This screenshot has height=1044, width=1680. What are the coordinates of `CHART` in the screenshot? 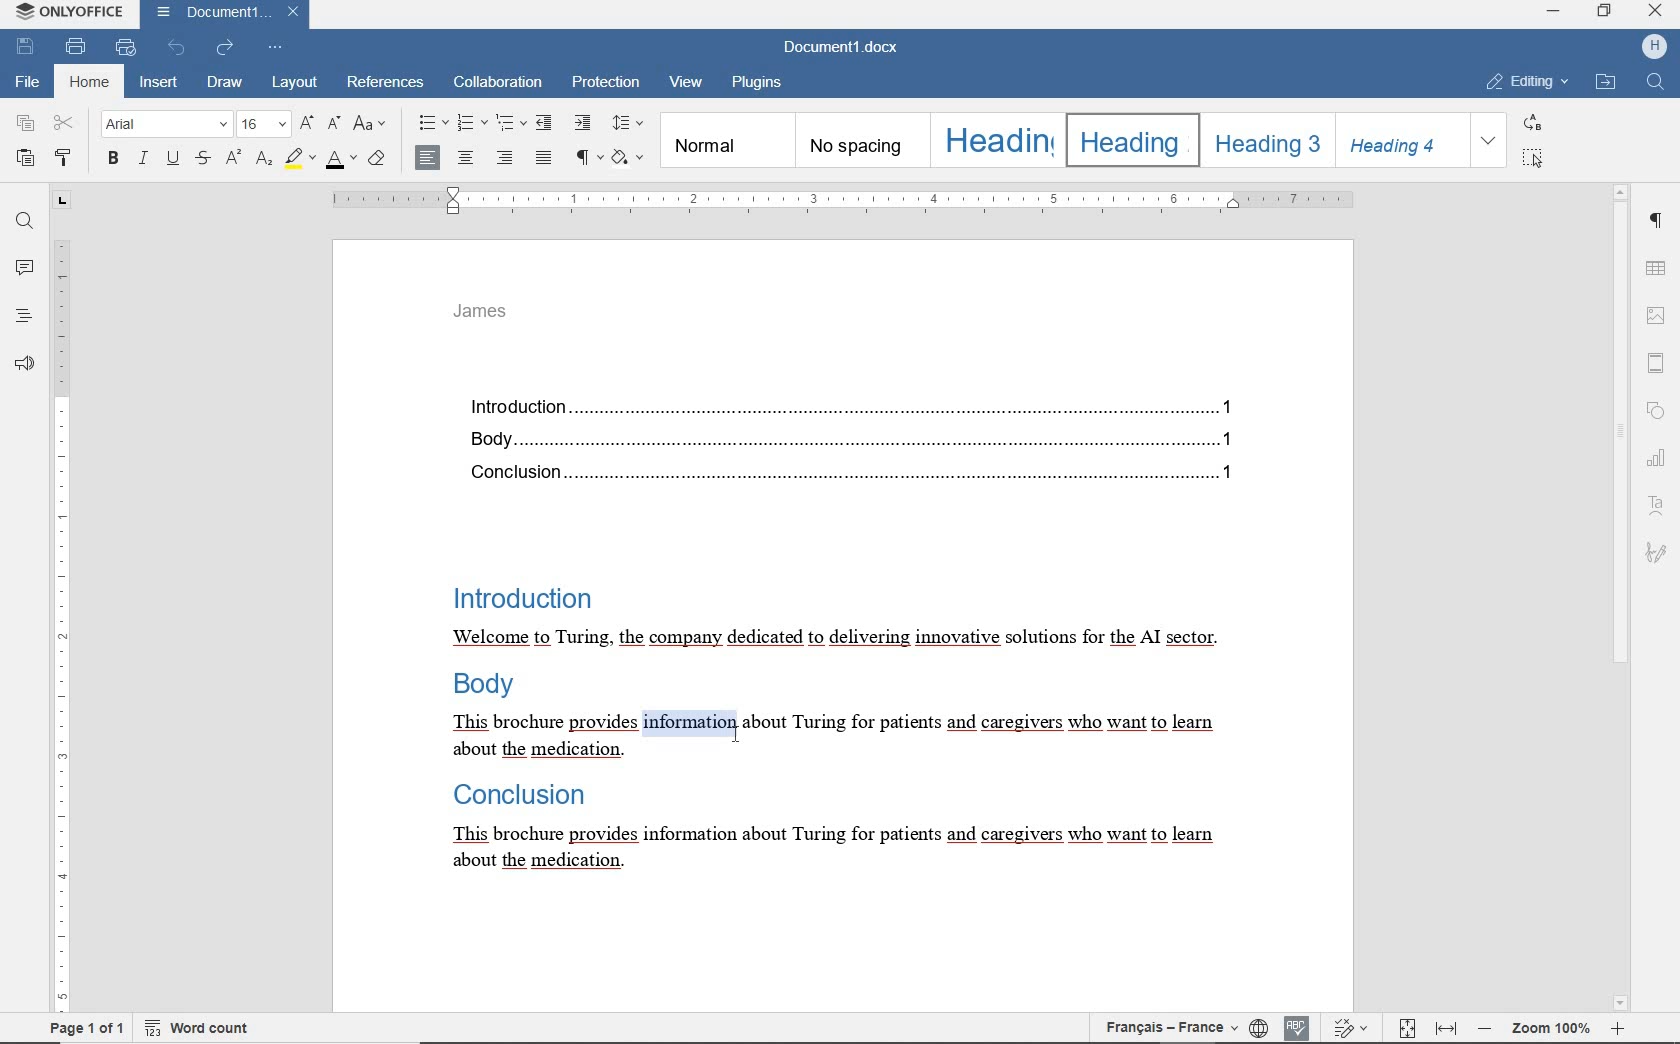 It's located at (1657, 456).